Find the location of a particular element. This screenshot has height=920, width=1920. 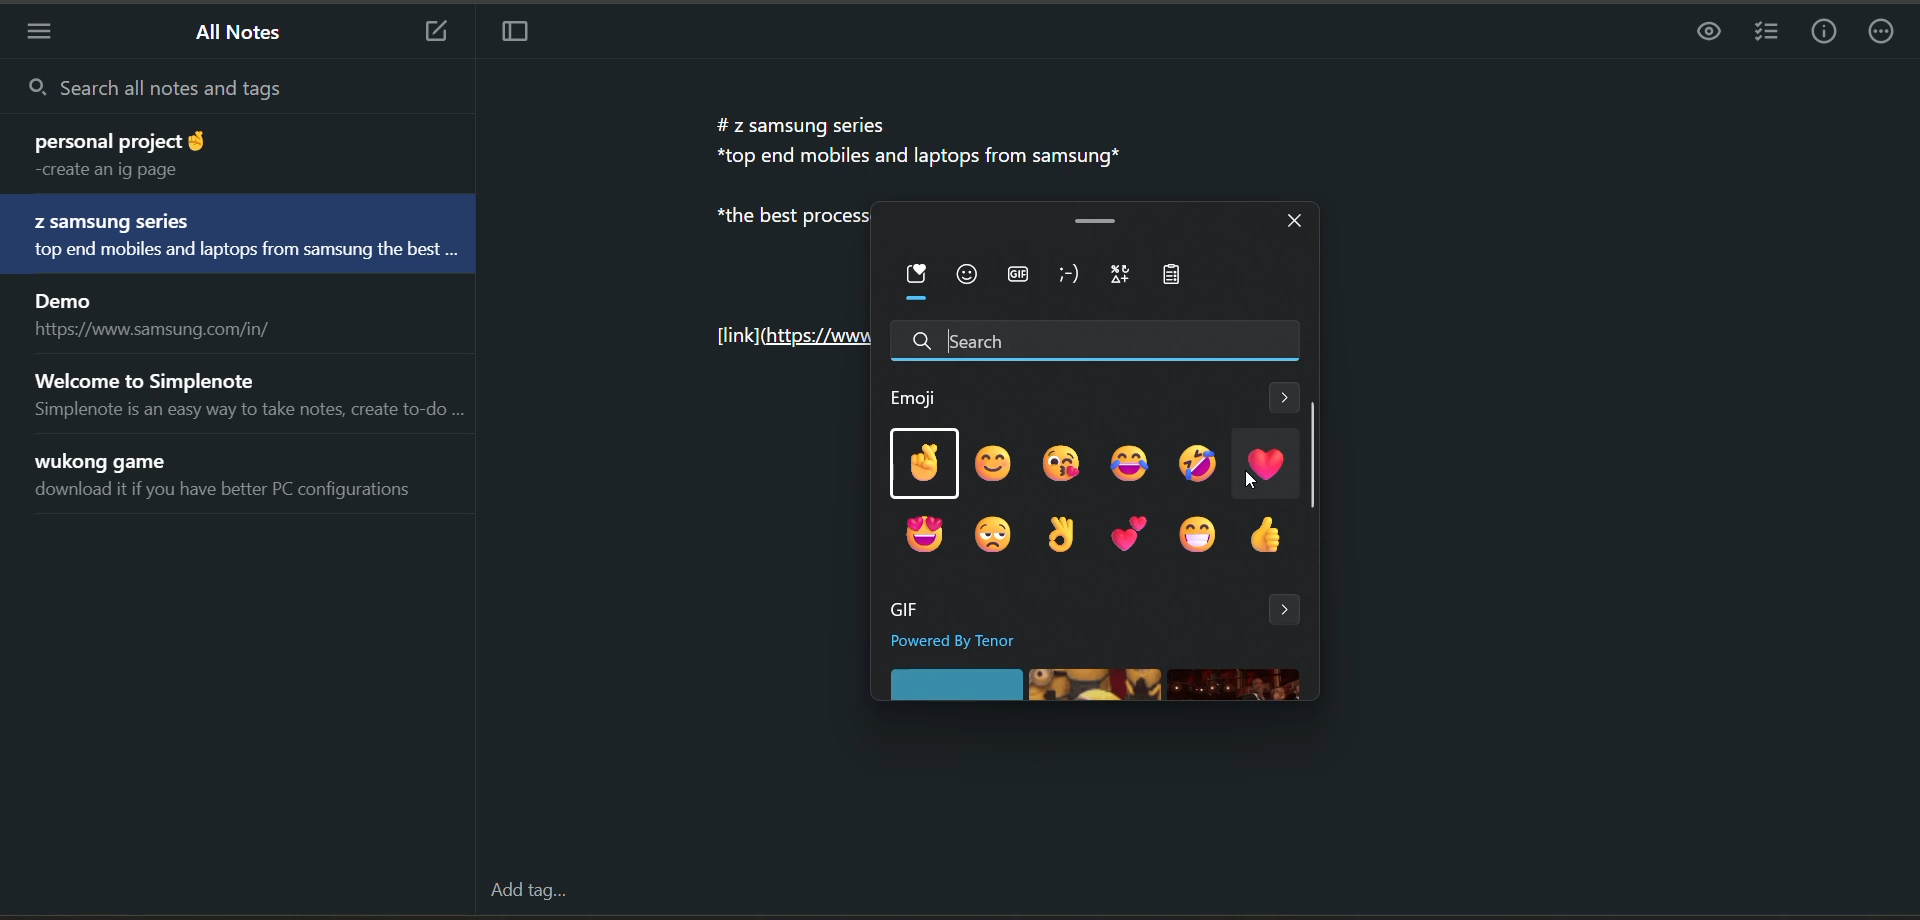

emoji 11 is located at coordinates (1198, 536).